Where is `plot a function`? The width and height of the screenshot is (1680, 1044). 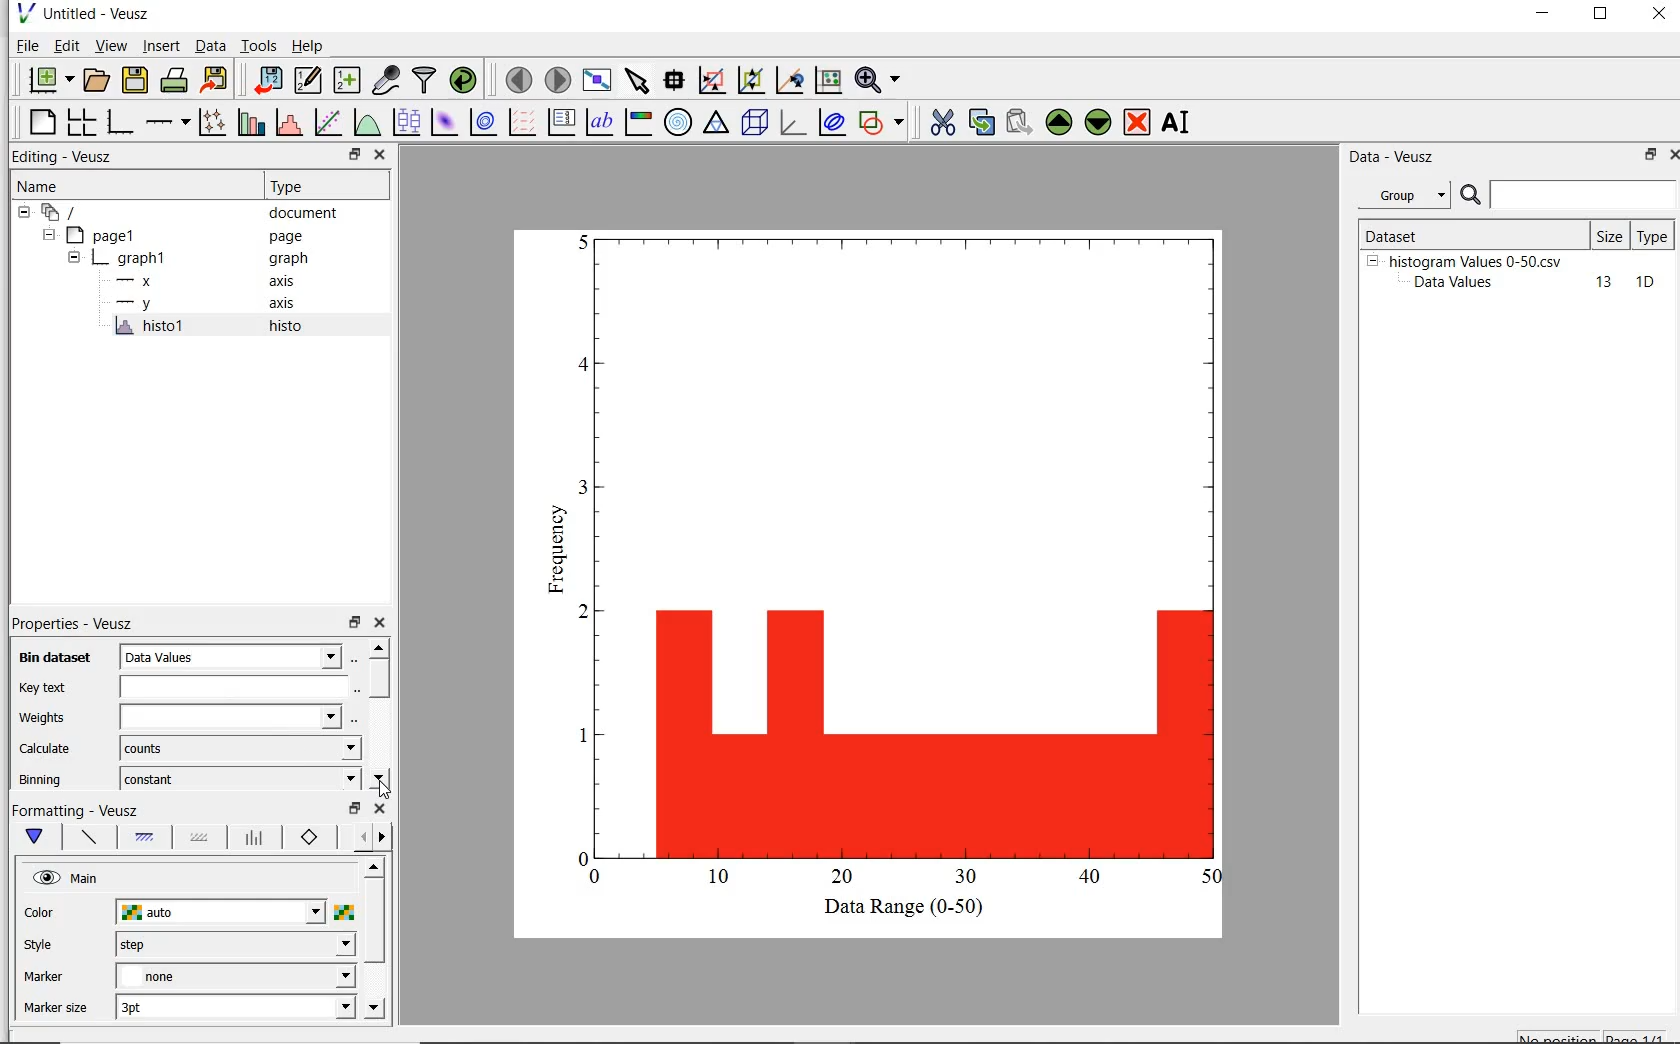 plot a function is located at coordinates (365, 122).